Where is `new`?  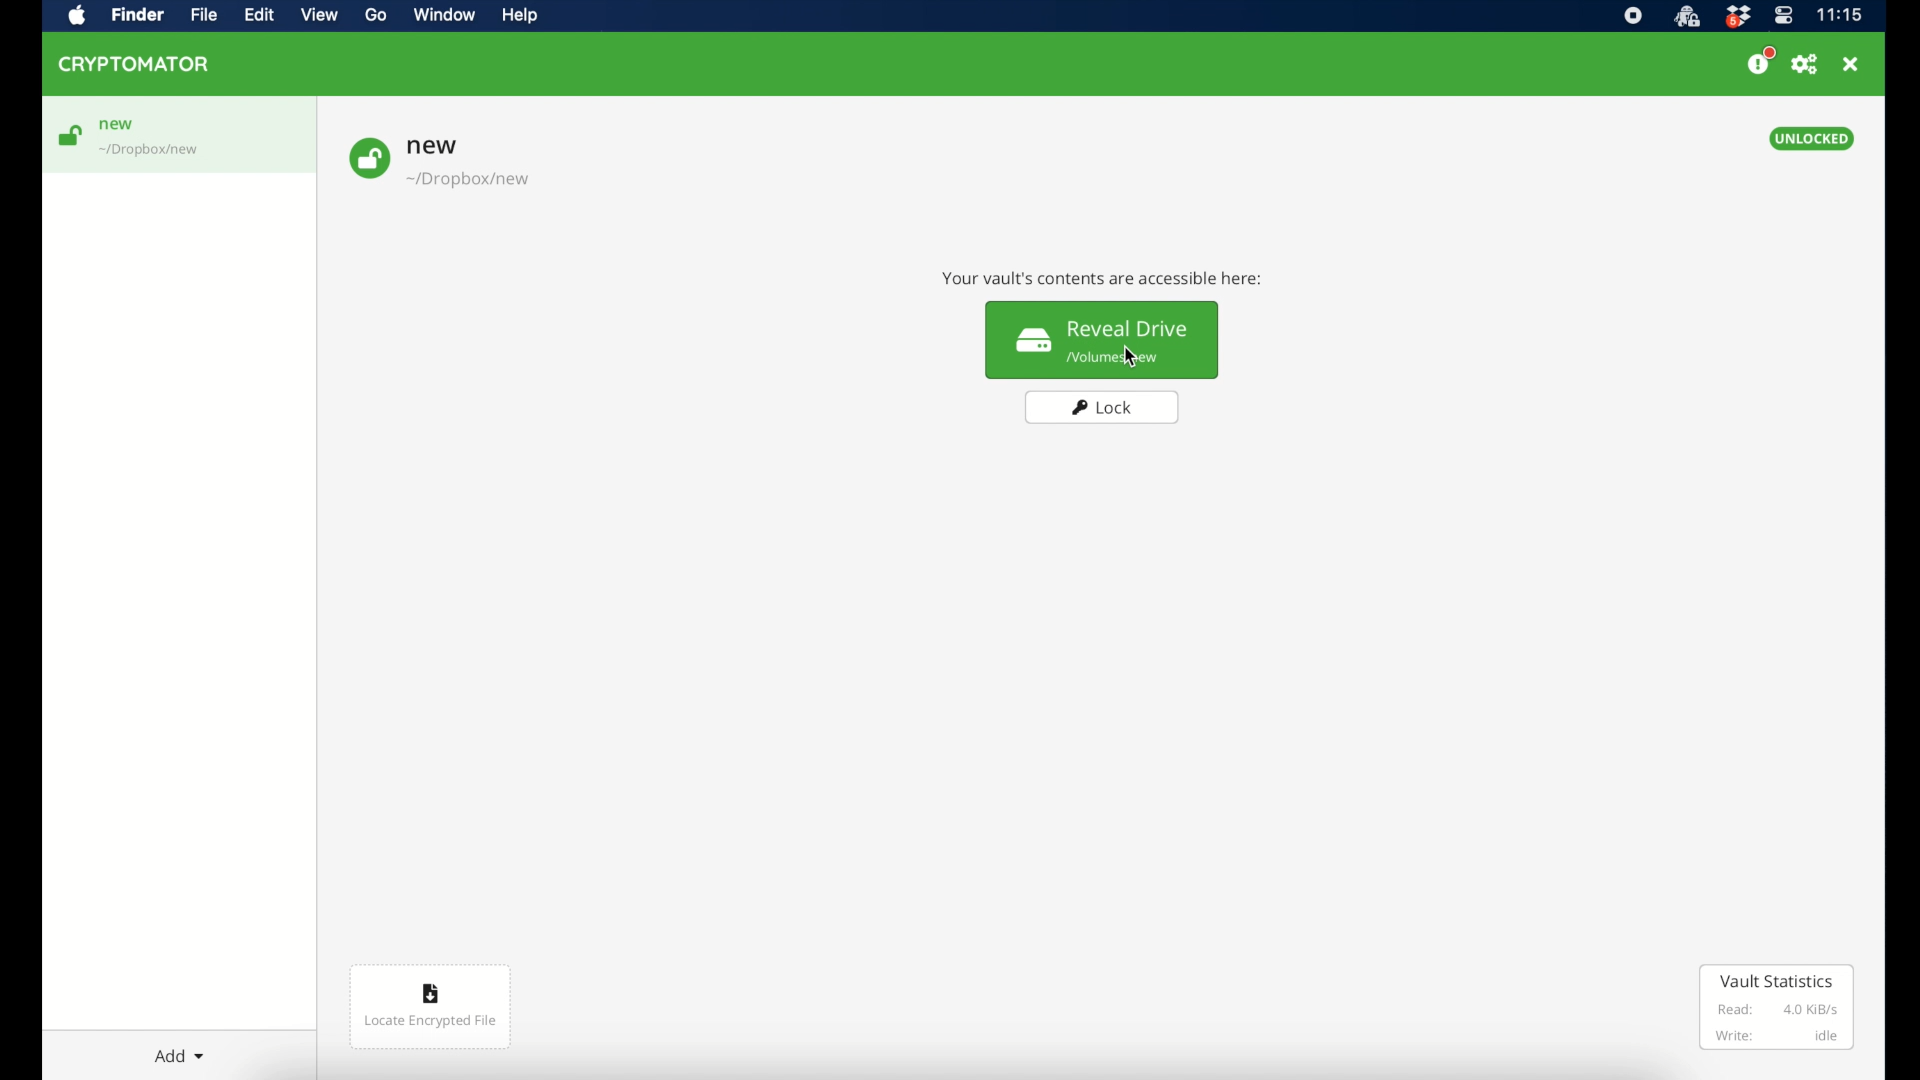 new is located at coordinates (117, 125).